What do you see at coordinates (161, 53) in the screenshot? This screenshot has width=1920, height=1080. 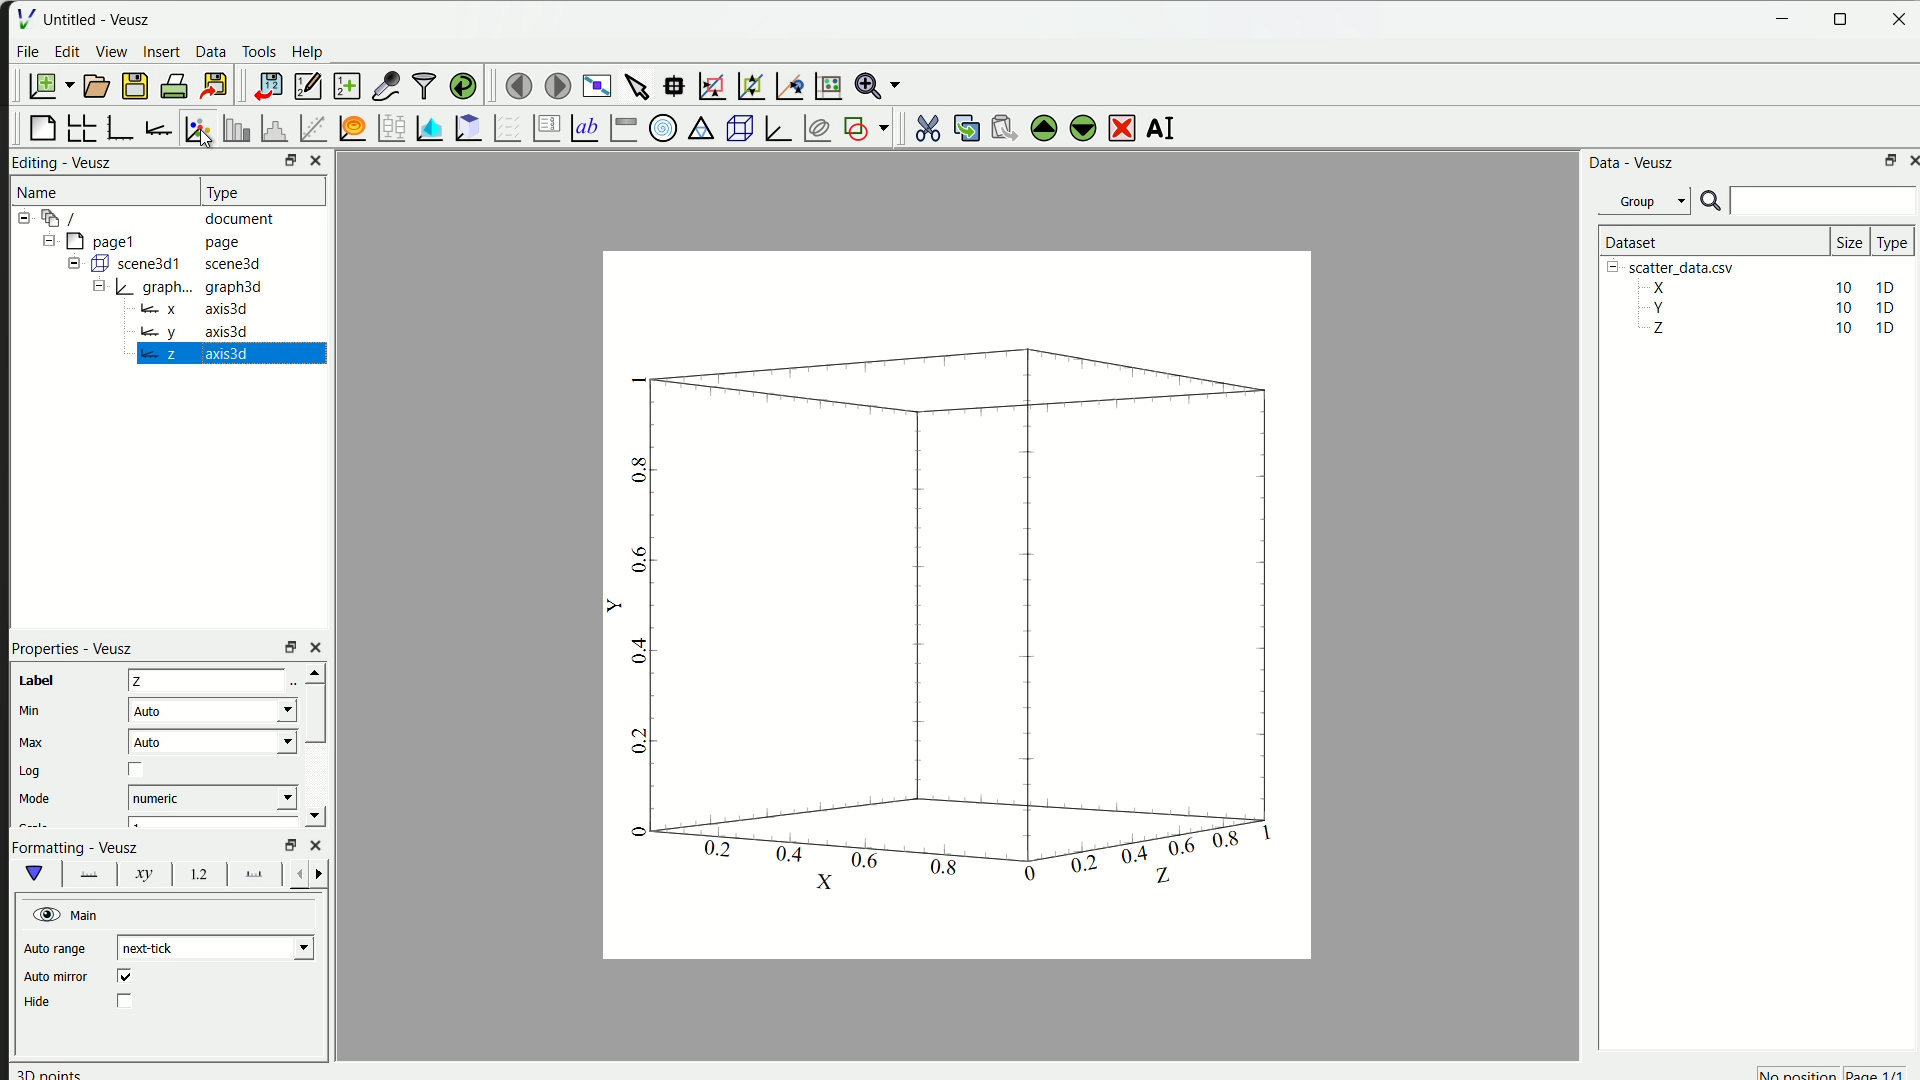 I see `insert` at bounding box center [161, 53].